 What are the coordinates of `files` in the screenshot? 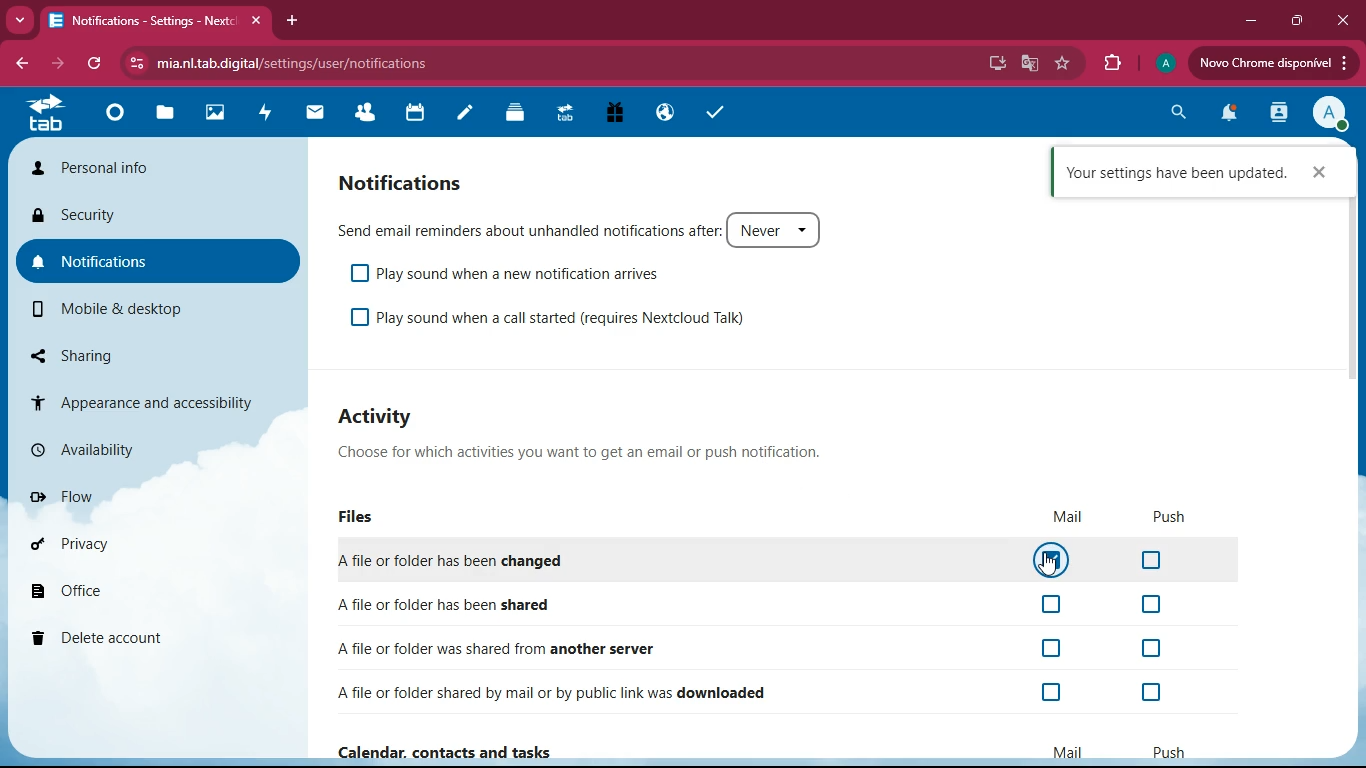 It's located at (362, 519).